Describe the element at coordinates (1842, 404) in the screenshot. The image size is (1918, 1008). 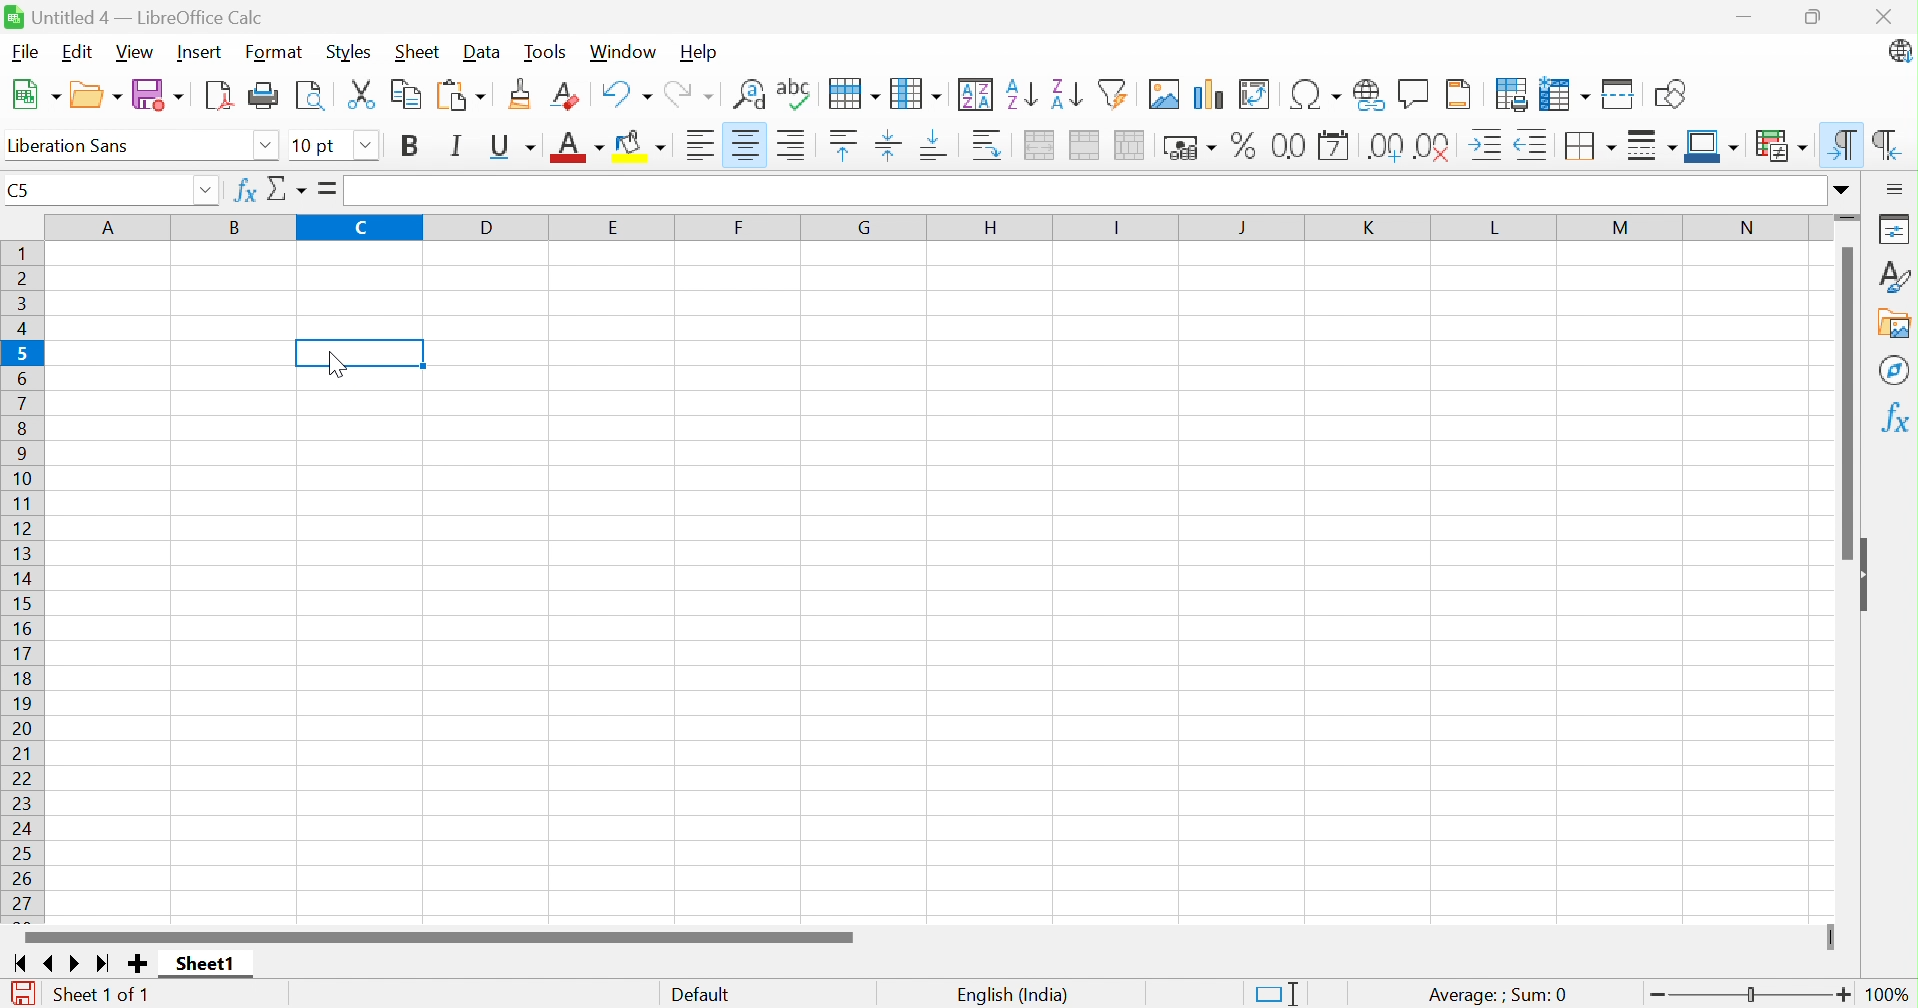
I see `Scroll Bar` at that location.